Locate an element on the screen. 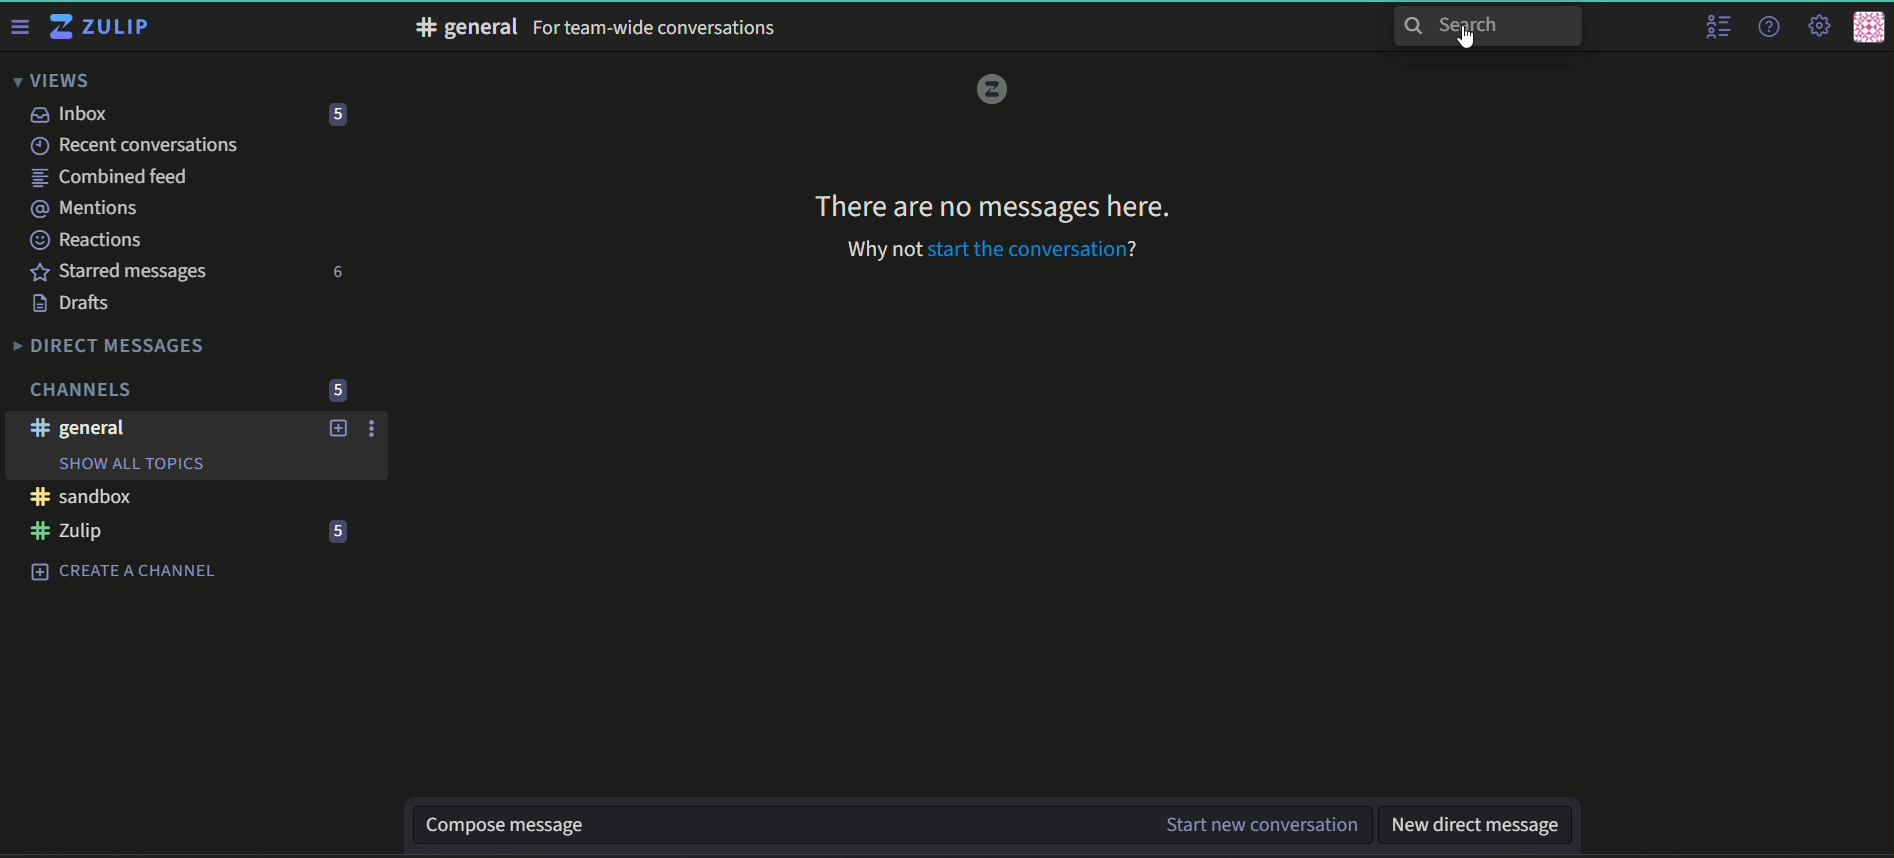 Image resolution: width=1894 pixels, height=858 pixels. #Zulip is located at coordinates (70, 531).